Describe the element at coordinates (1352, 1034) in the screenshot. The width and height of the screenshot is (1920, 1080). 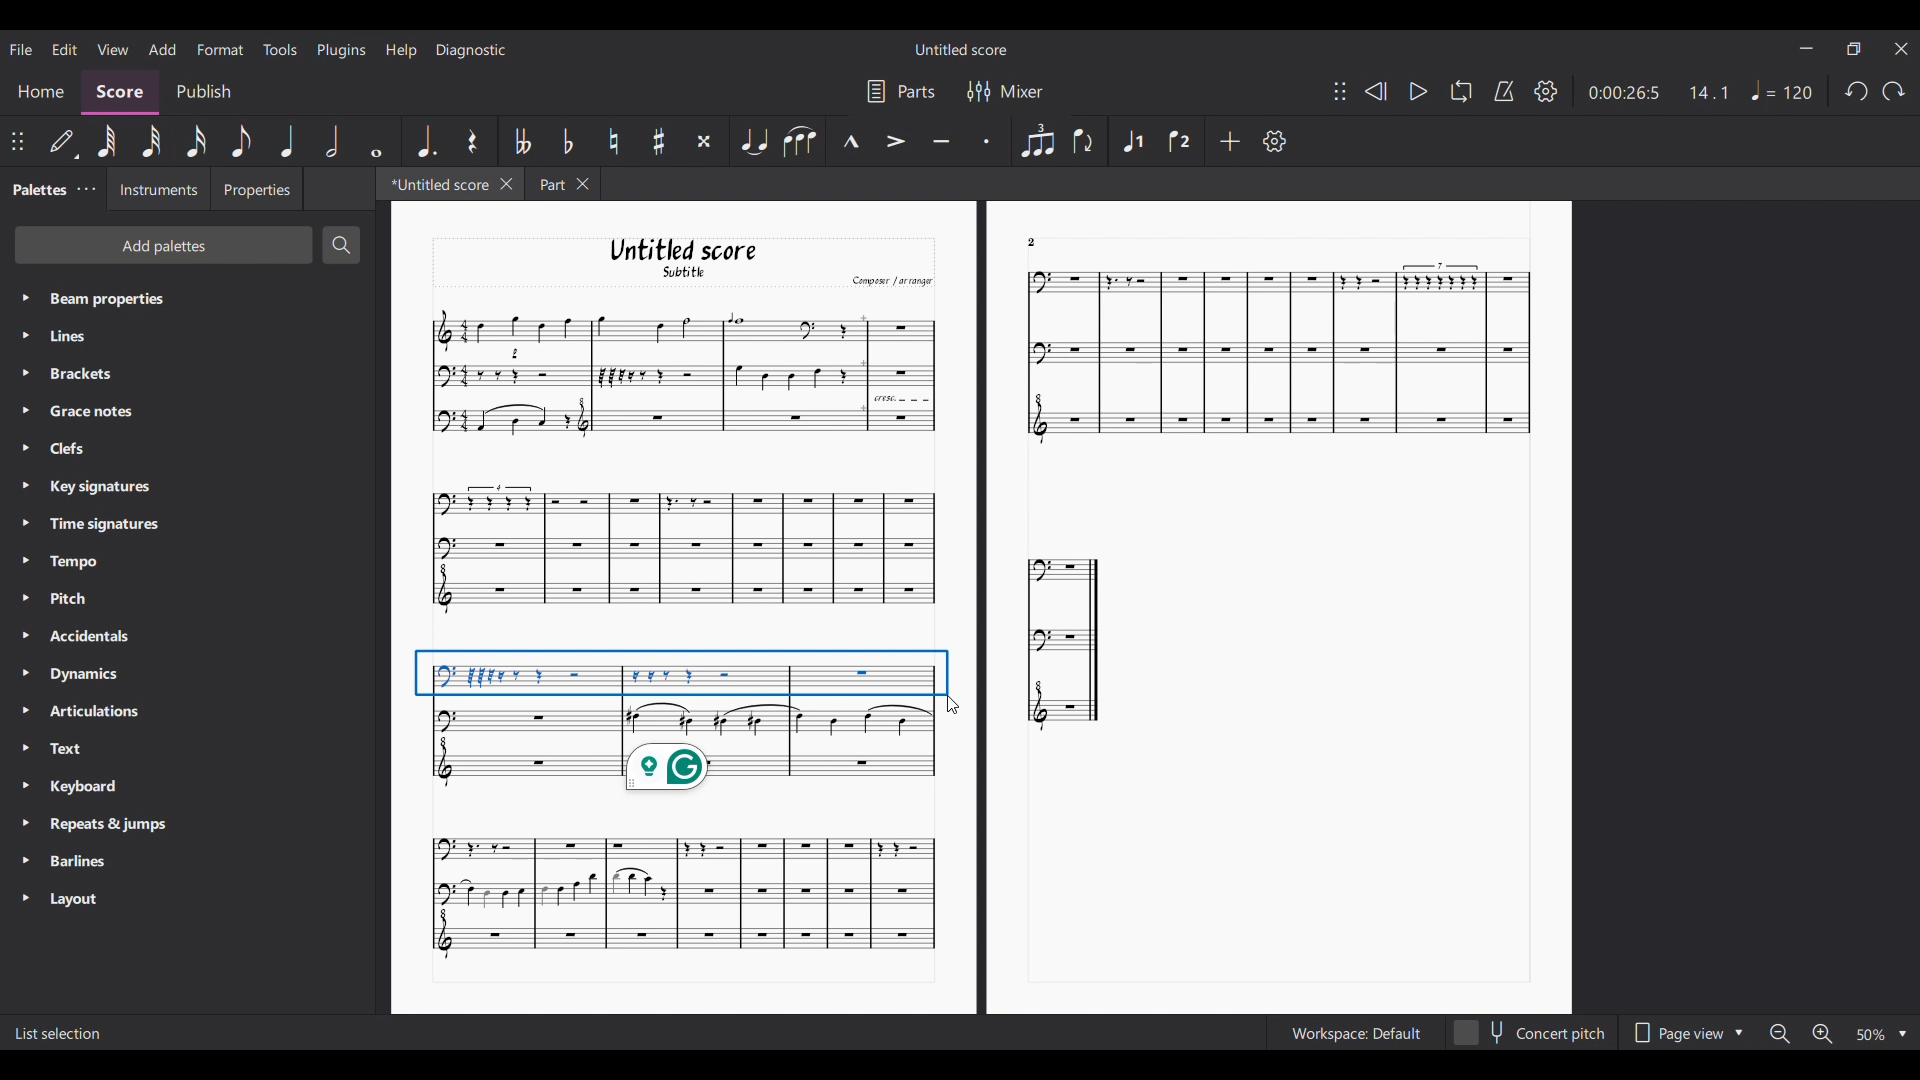
I see `workspace Default` at that location.